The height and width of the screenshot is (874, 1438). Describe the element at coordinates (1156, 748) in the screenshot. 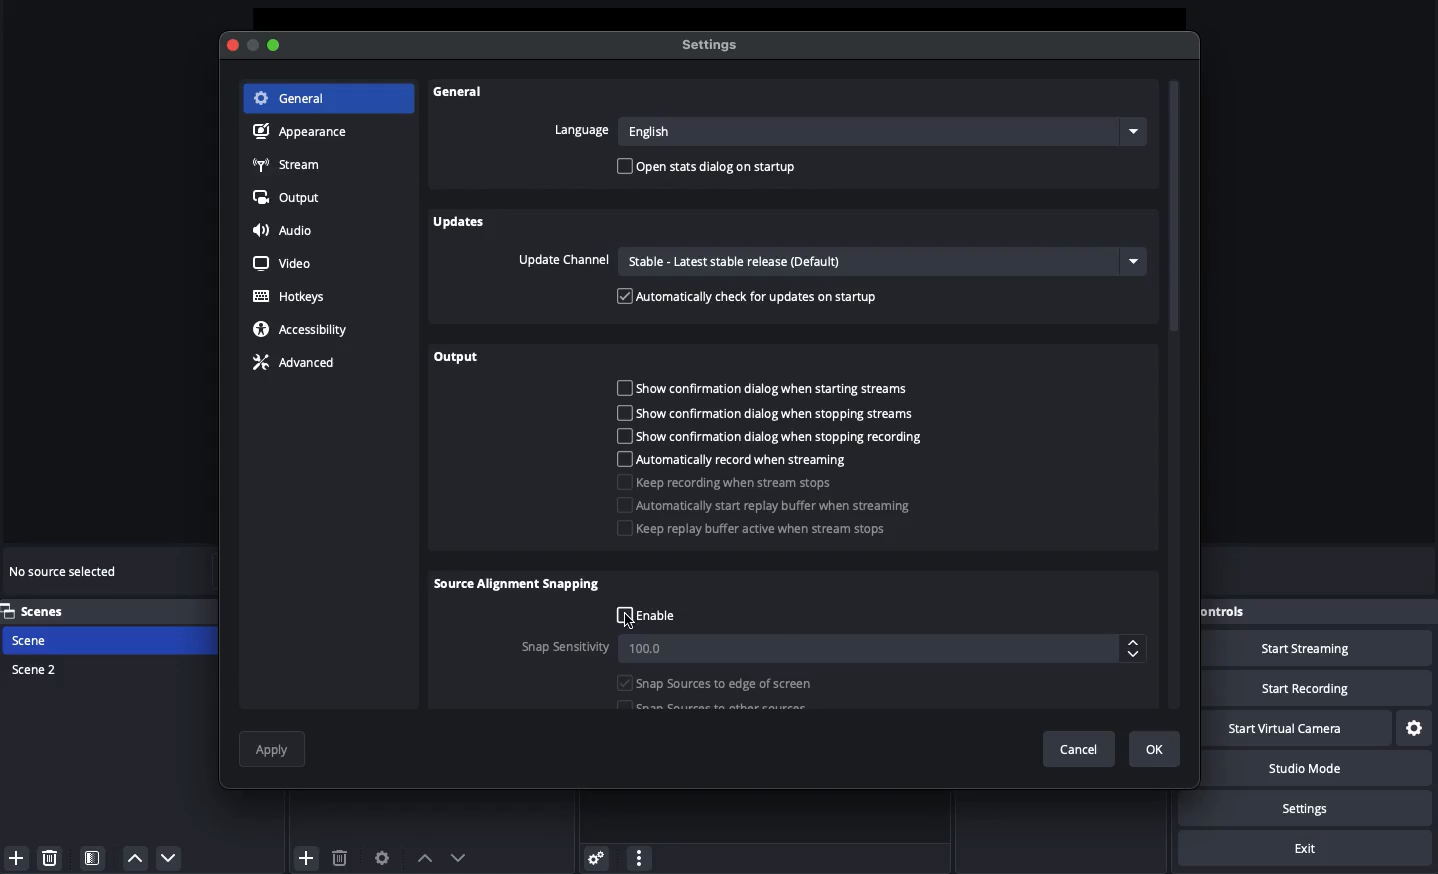

I see `Ok` at that location.